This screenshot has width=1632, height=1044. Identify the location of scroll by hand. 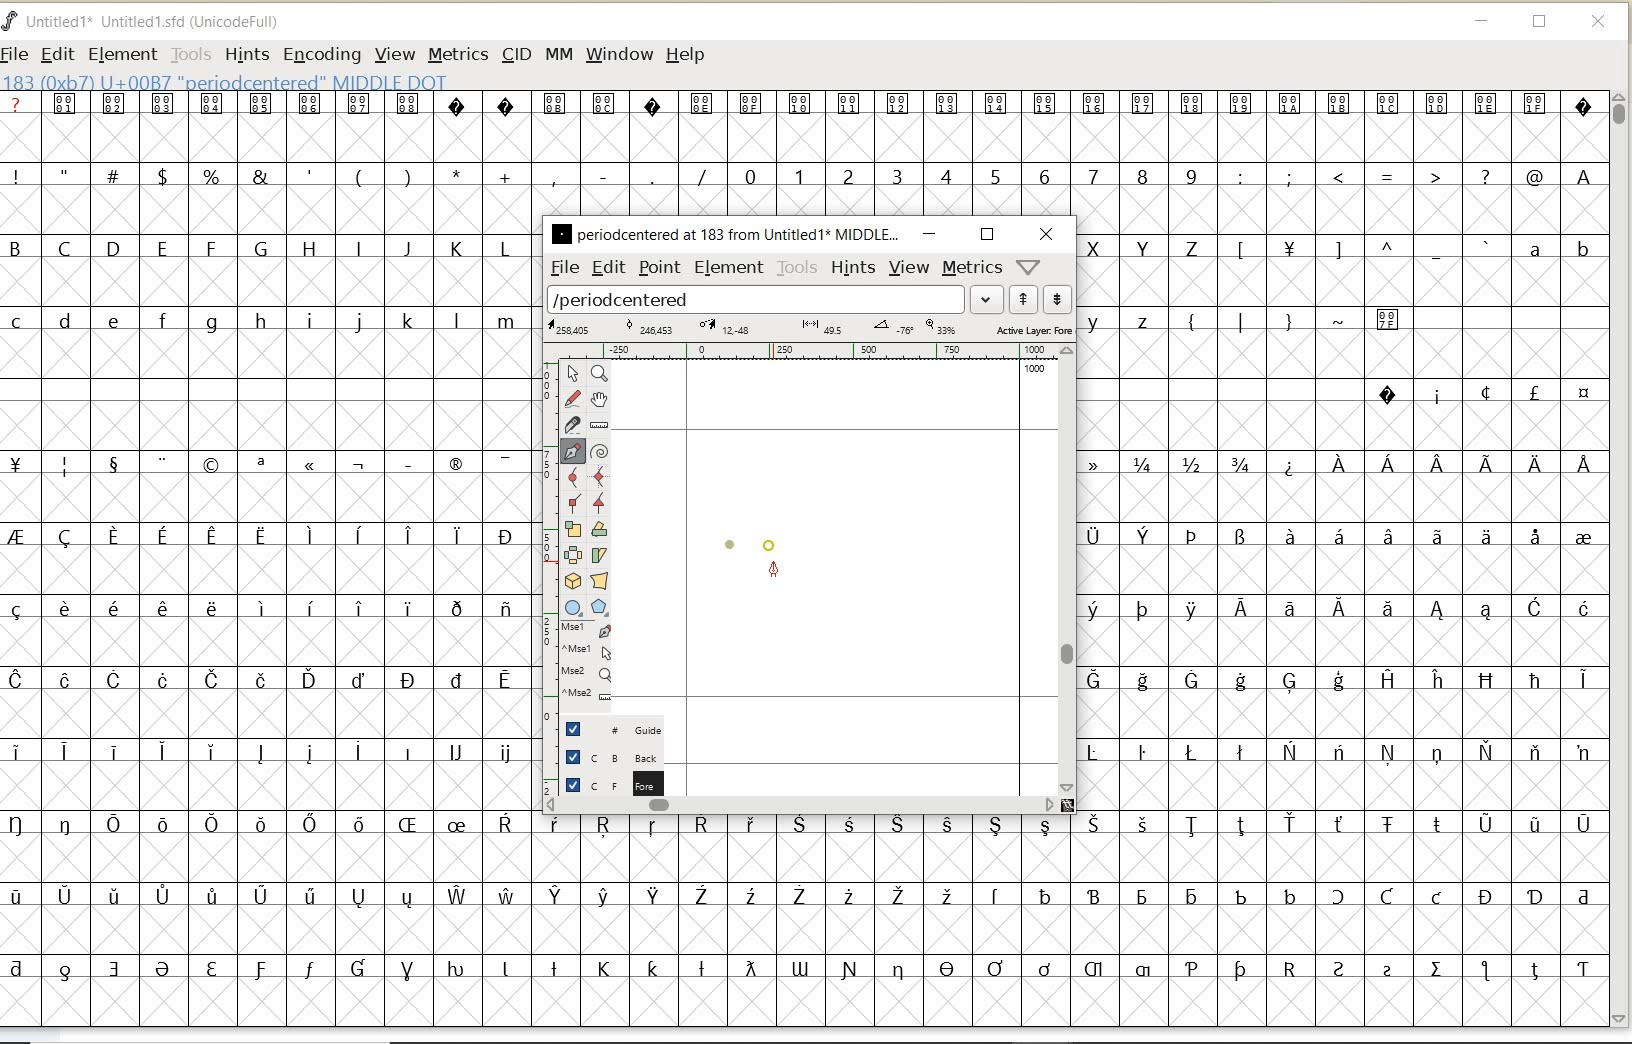
(598, 399).